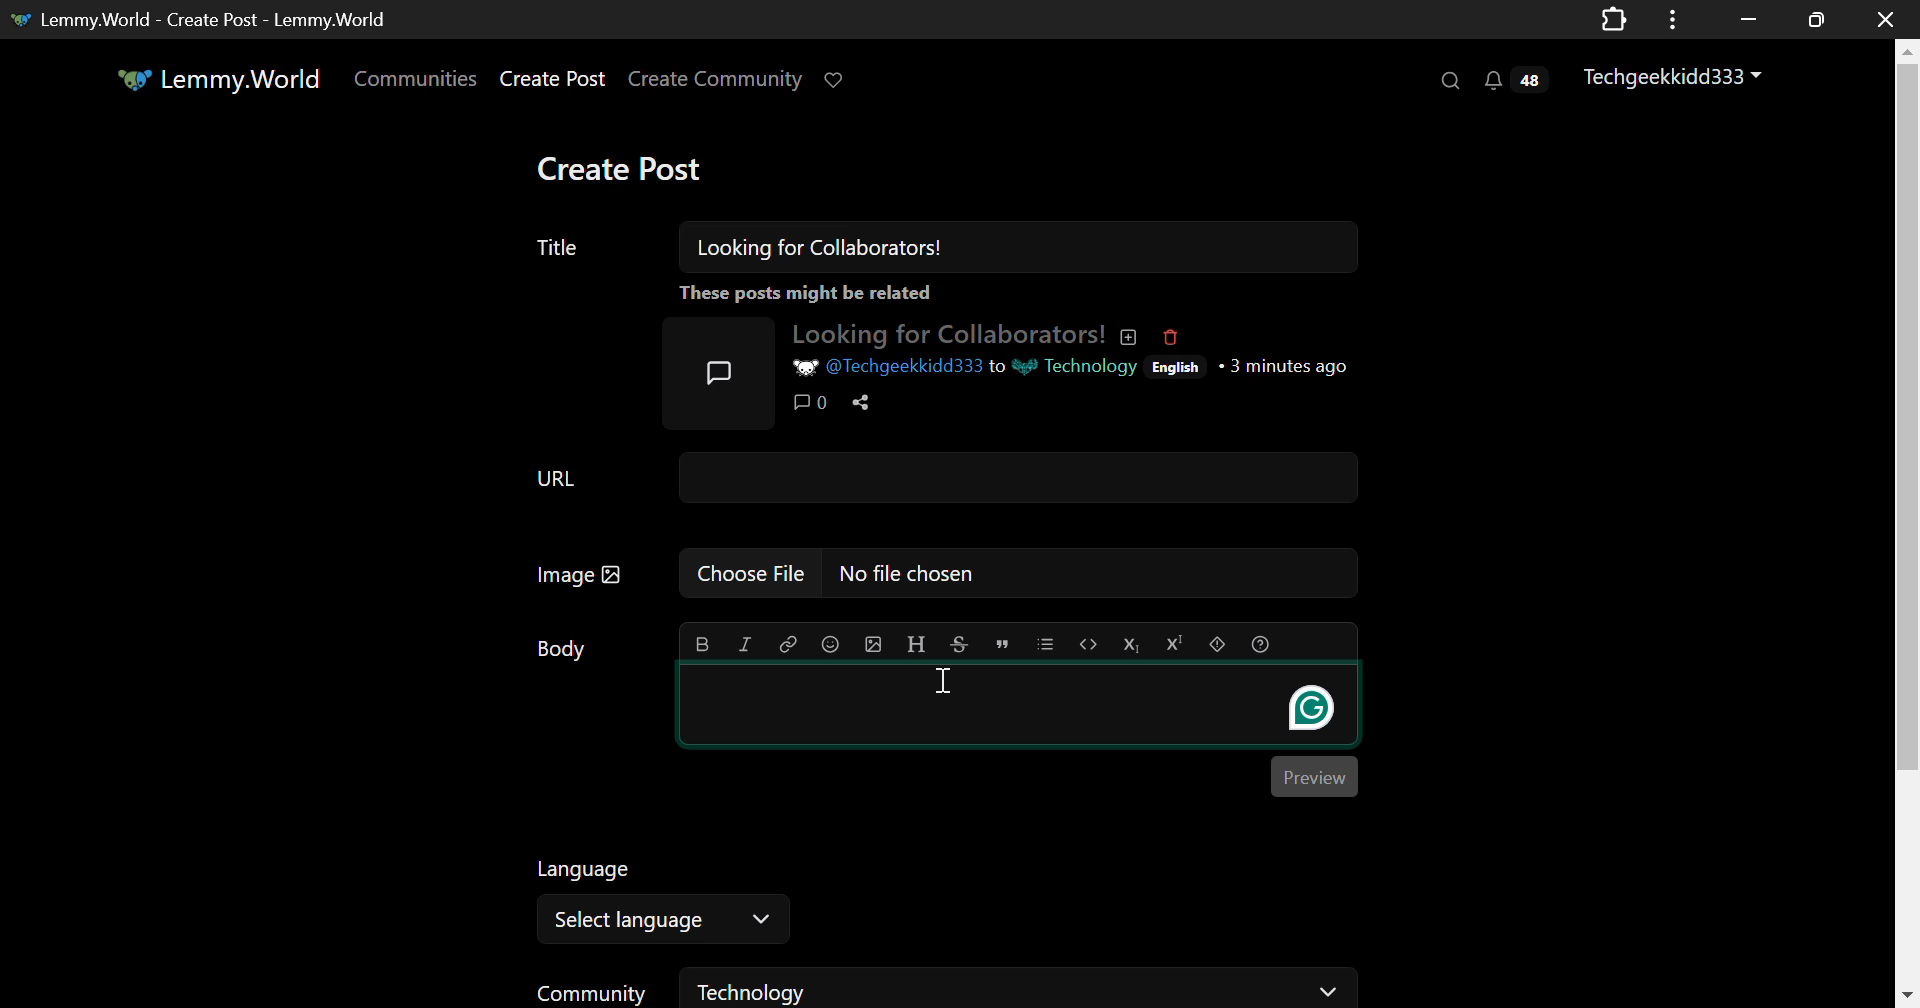 This screenshot has width=1920, height=1008. I want to click on code, so click(1090, 644).